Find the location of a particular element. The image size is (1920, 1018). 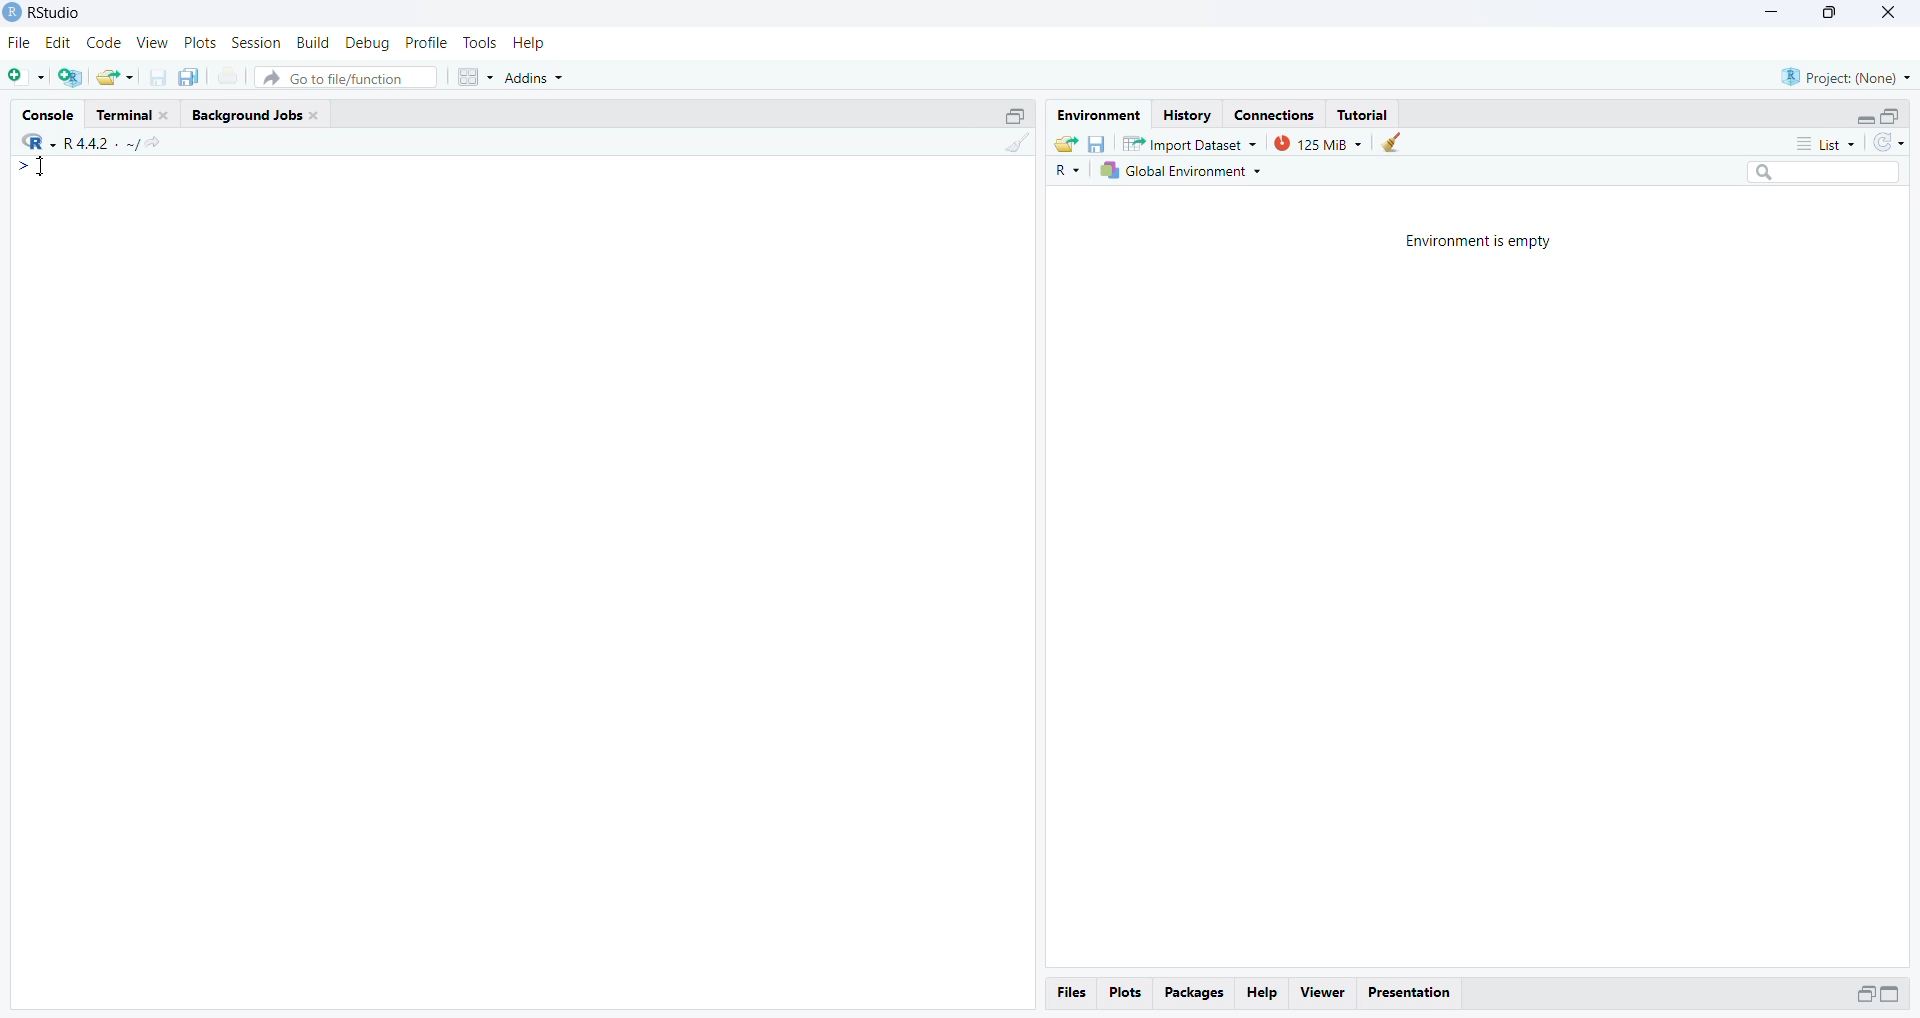

Help is located at coordinates (1262, 994).